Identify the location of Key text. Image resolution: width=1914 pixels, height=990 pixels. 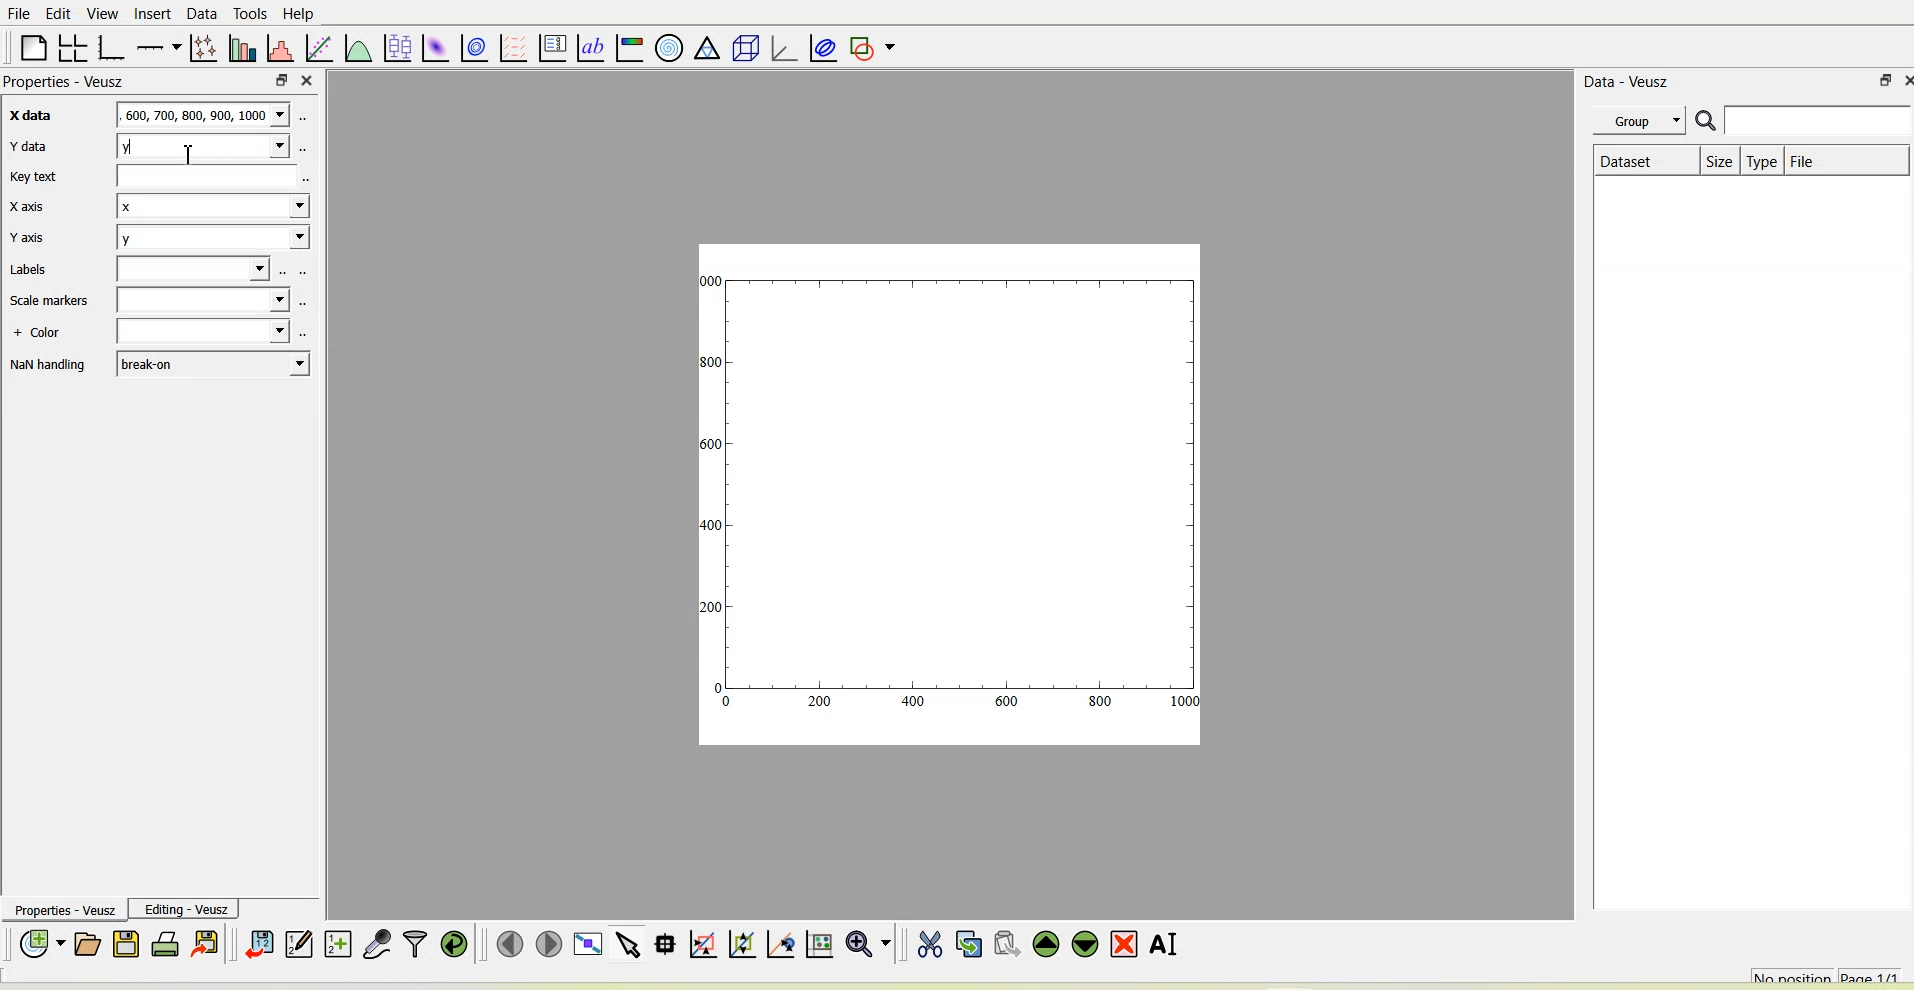
(36, 177).